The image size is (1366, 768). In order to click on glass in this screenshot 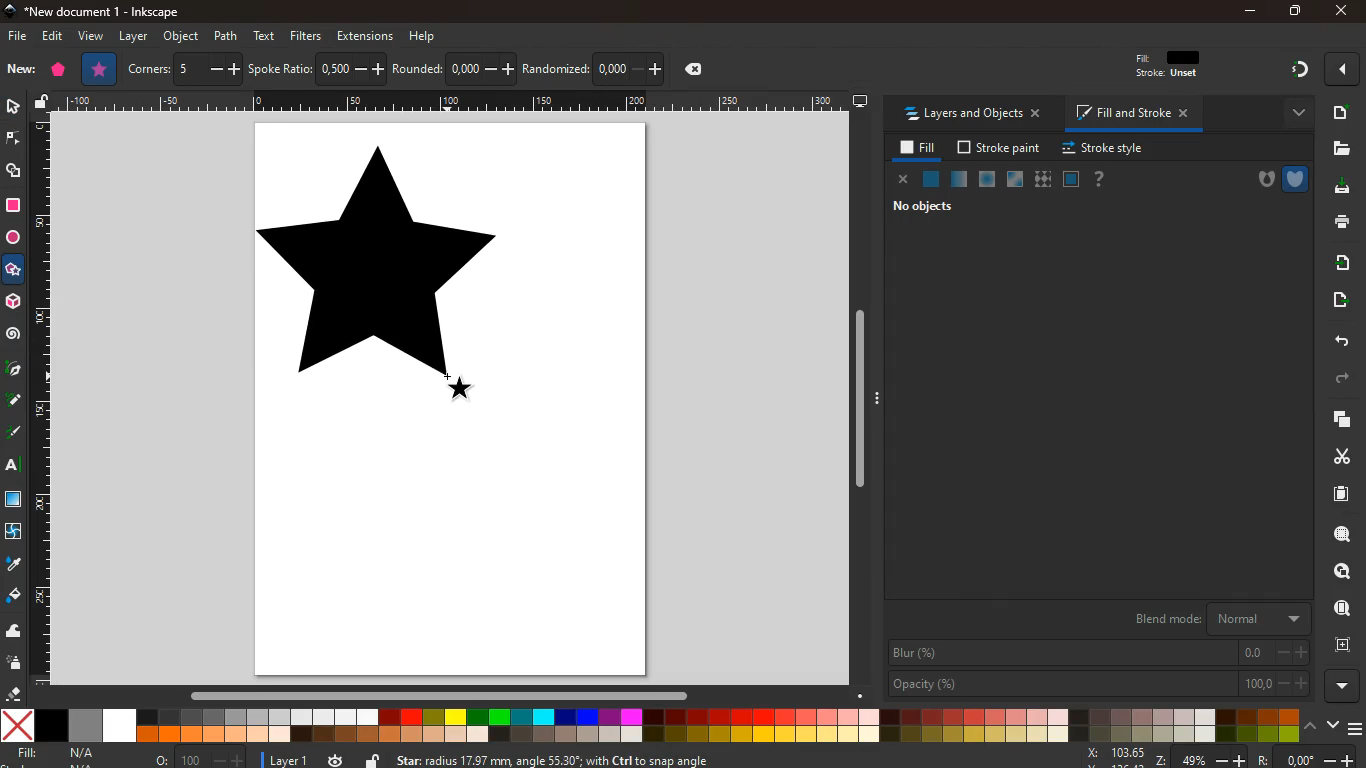, I will do `click(1016, 179)`.